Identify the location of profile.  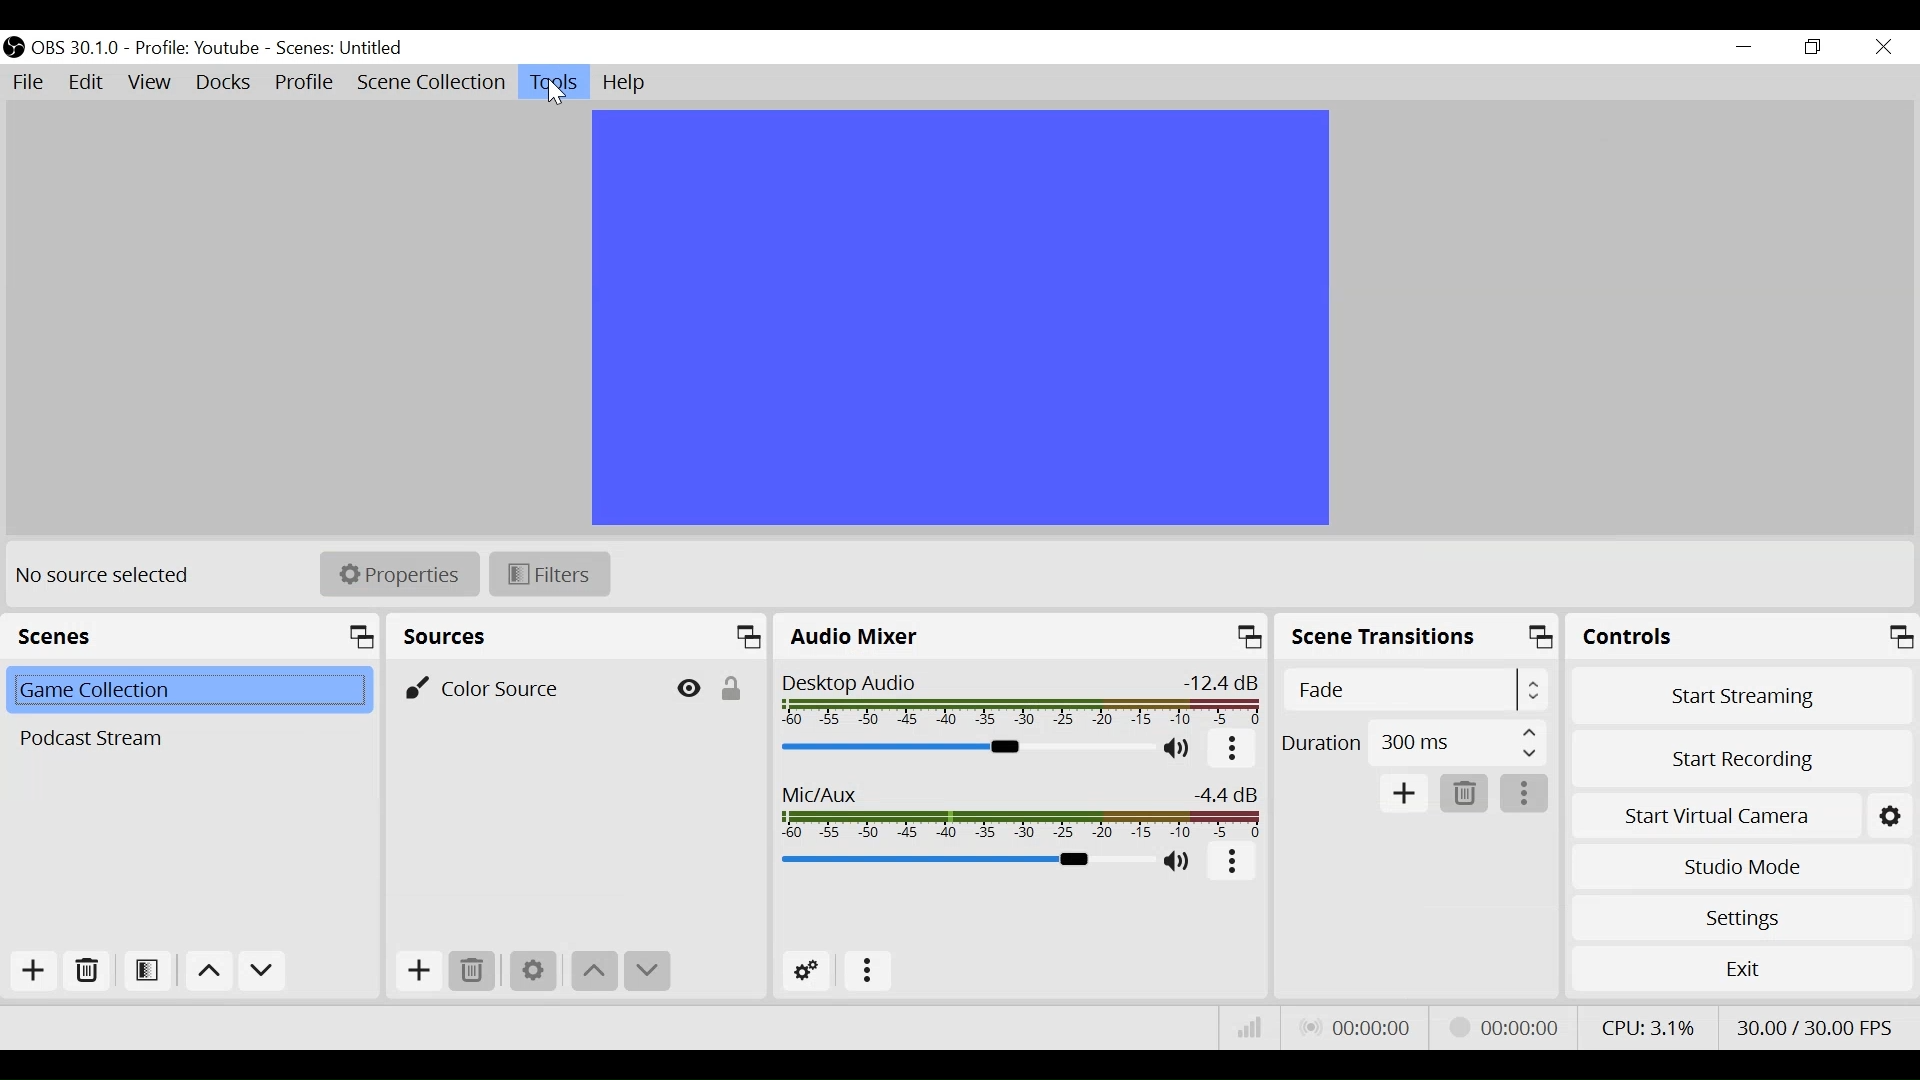
(196, 49).